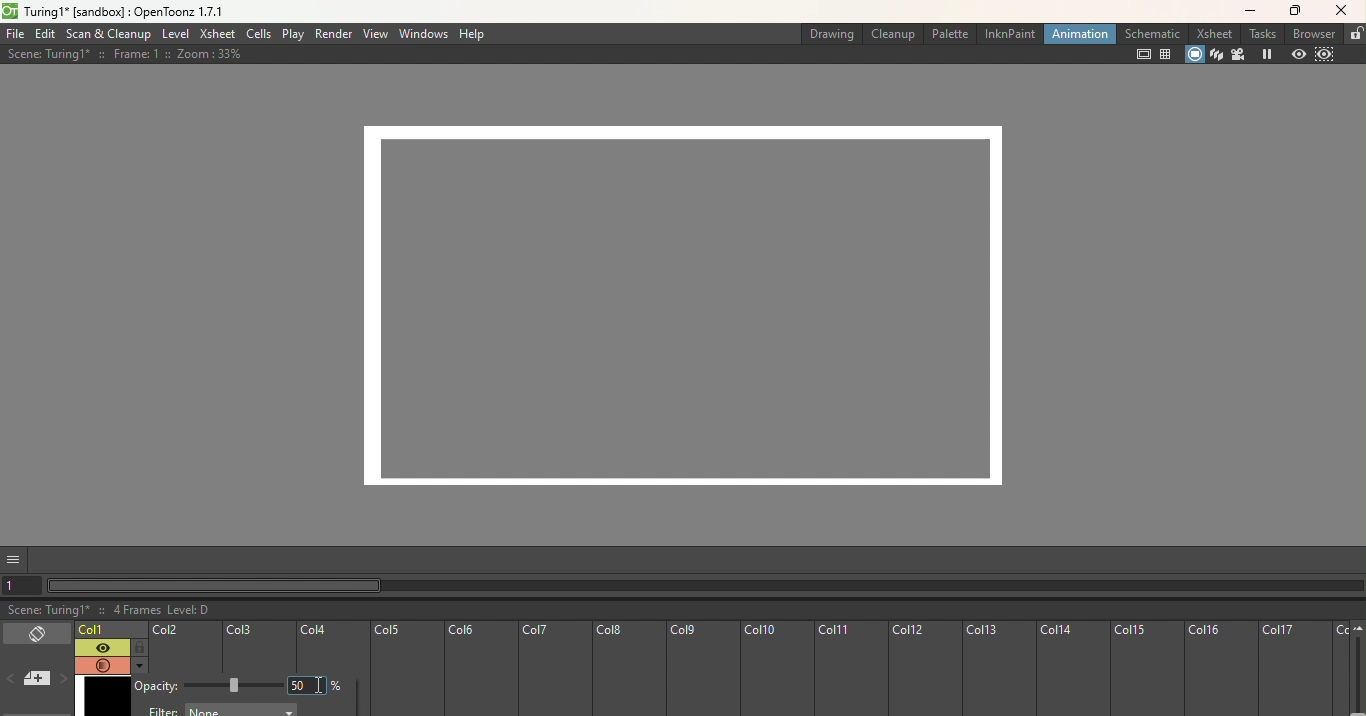 Image resolution: width=1366 pixels, height=716 pixels. Describe the element at coordinates (925, 669) in the screenshot. I see `Col12` at that location.